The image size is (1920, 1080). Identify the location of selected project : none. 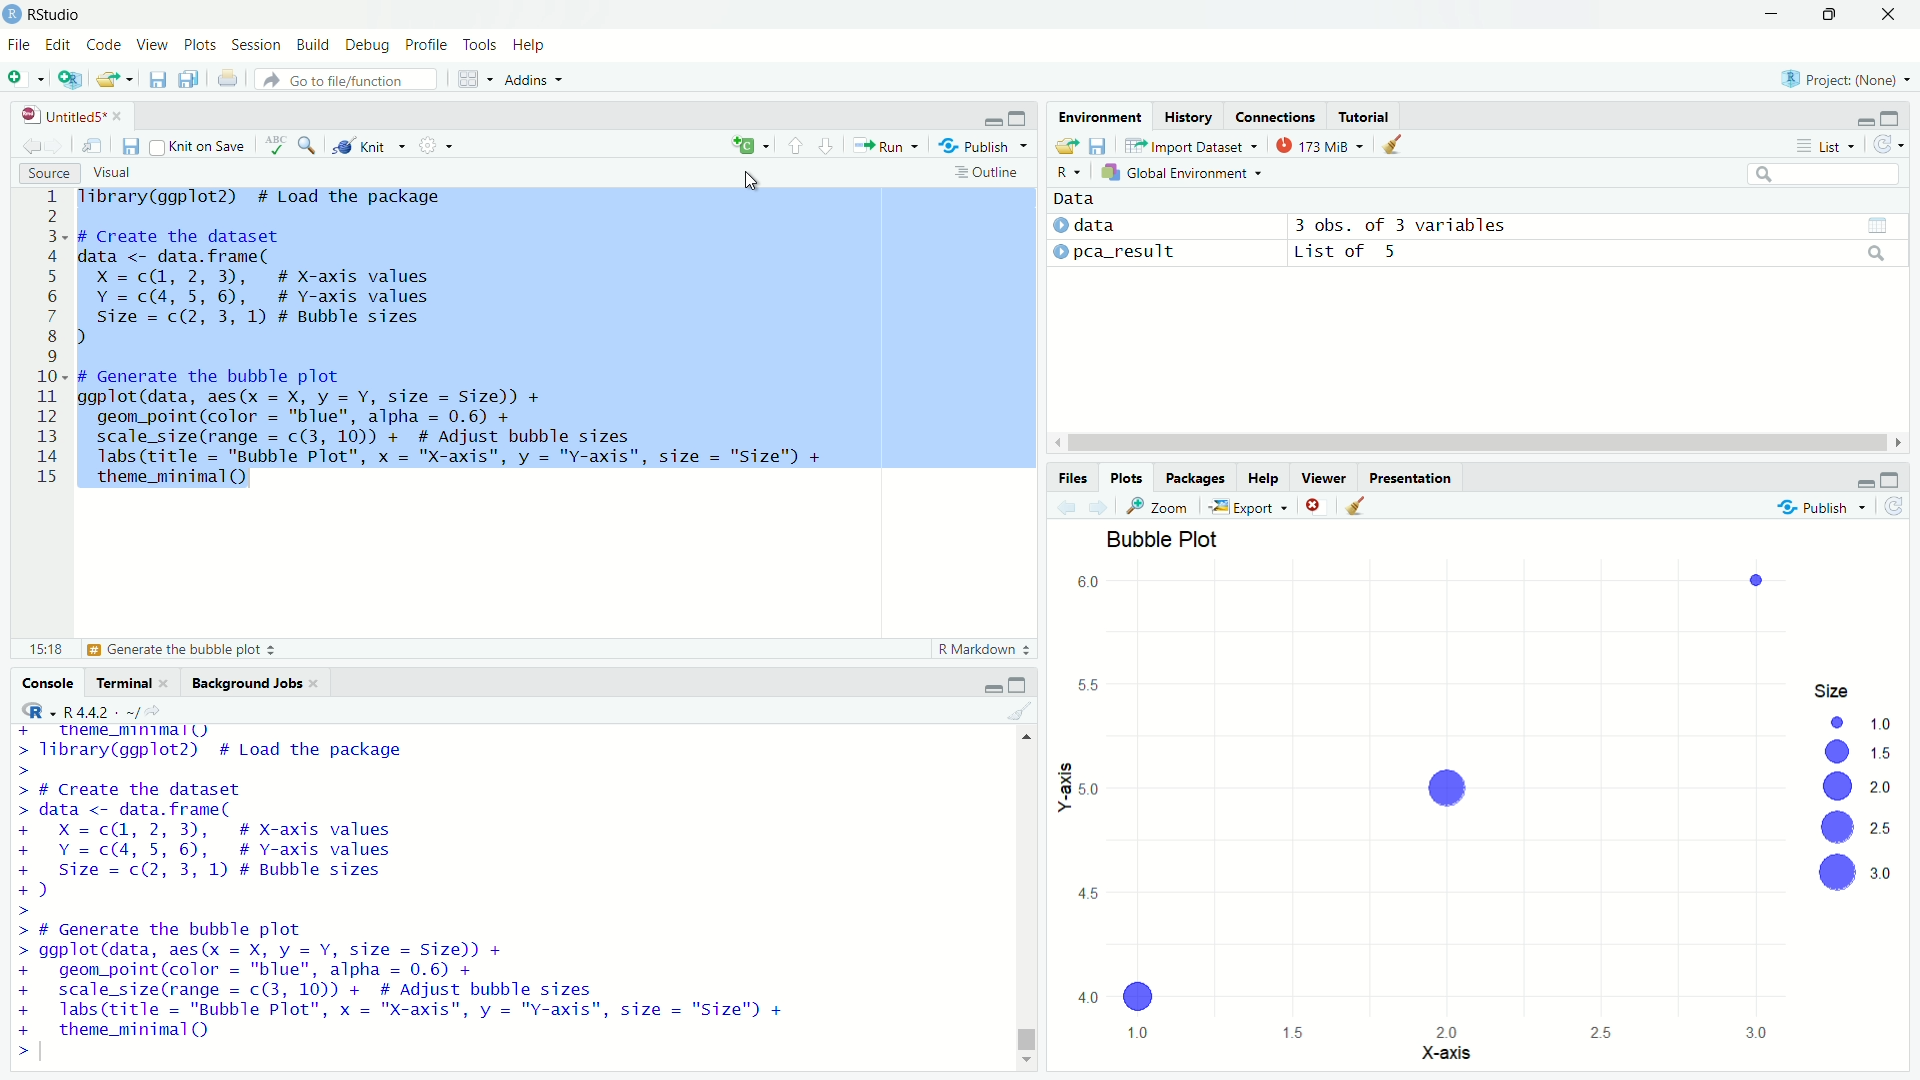
(1843, 78).